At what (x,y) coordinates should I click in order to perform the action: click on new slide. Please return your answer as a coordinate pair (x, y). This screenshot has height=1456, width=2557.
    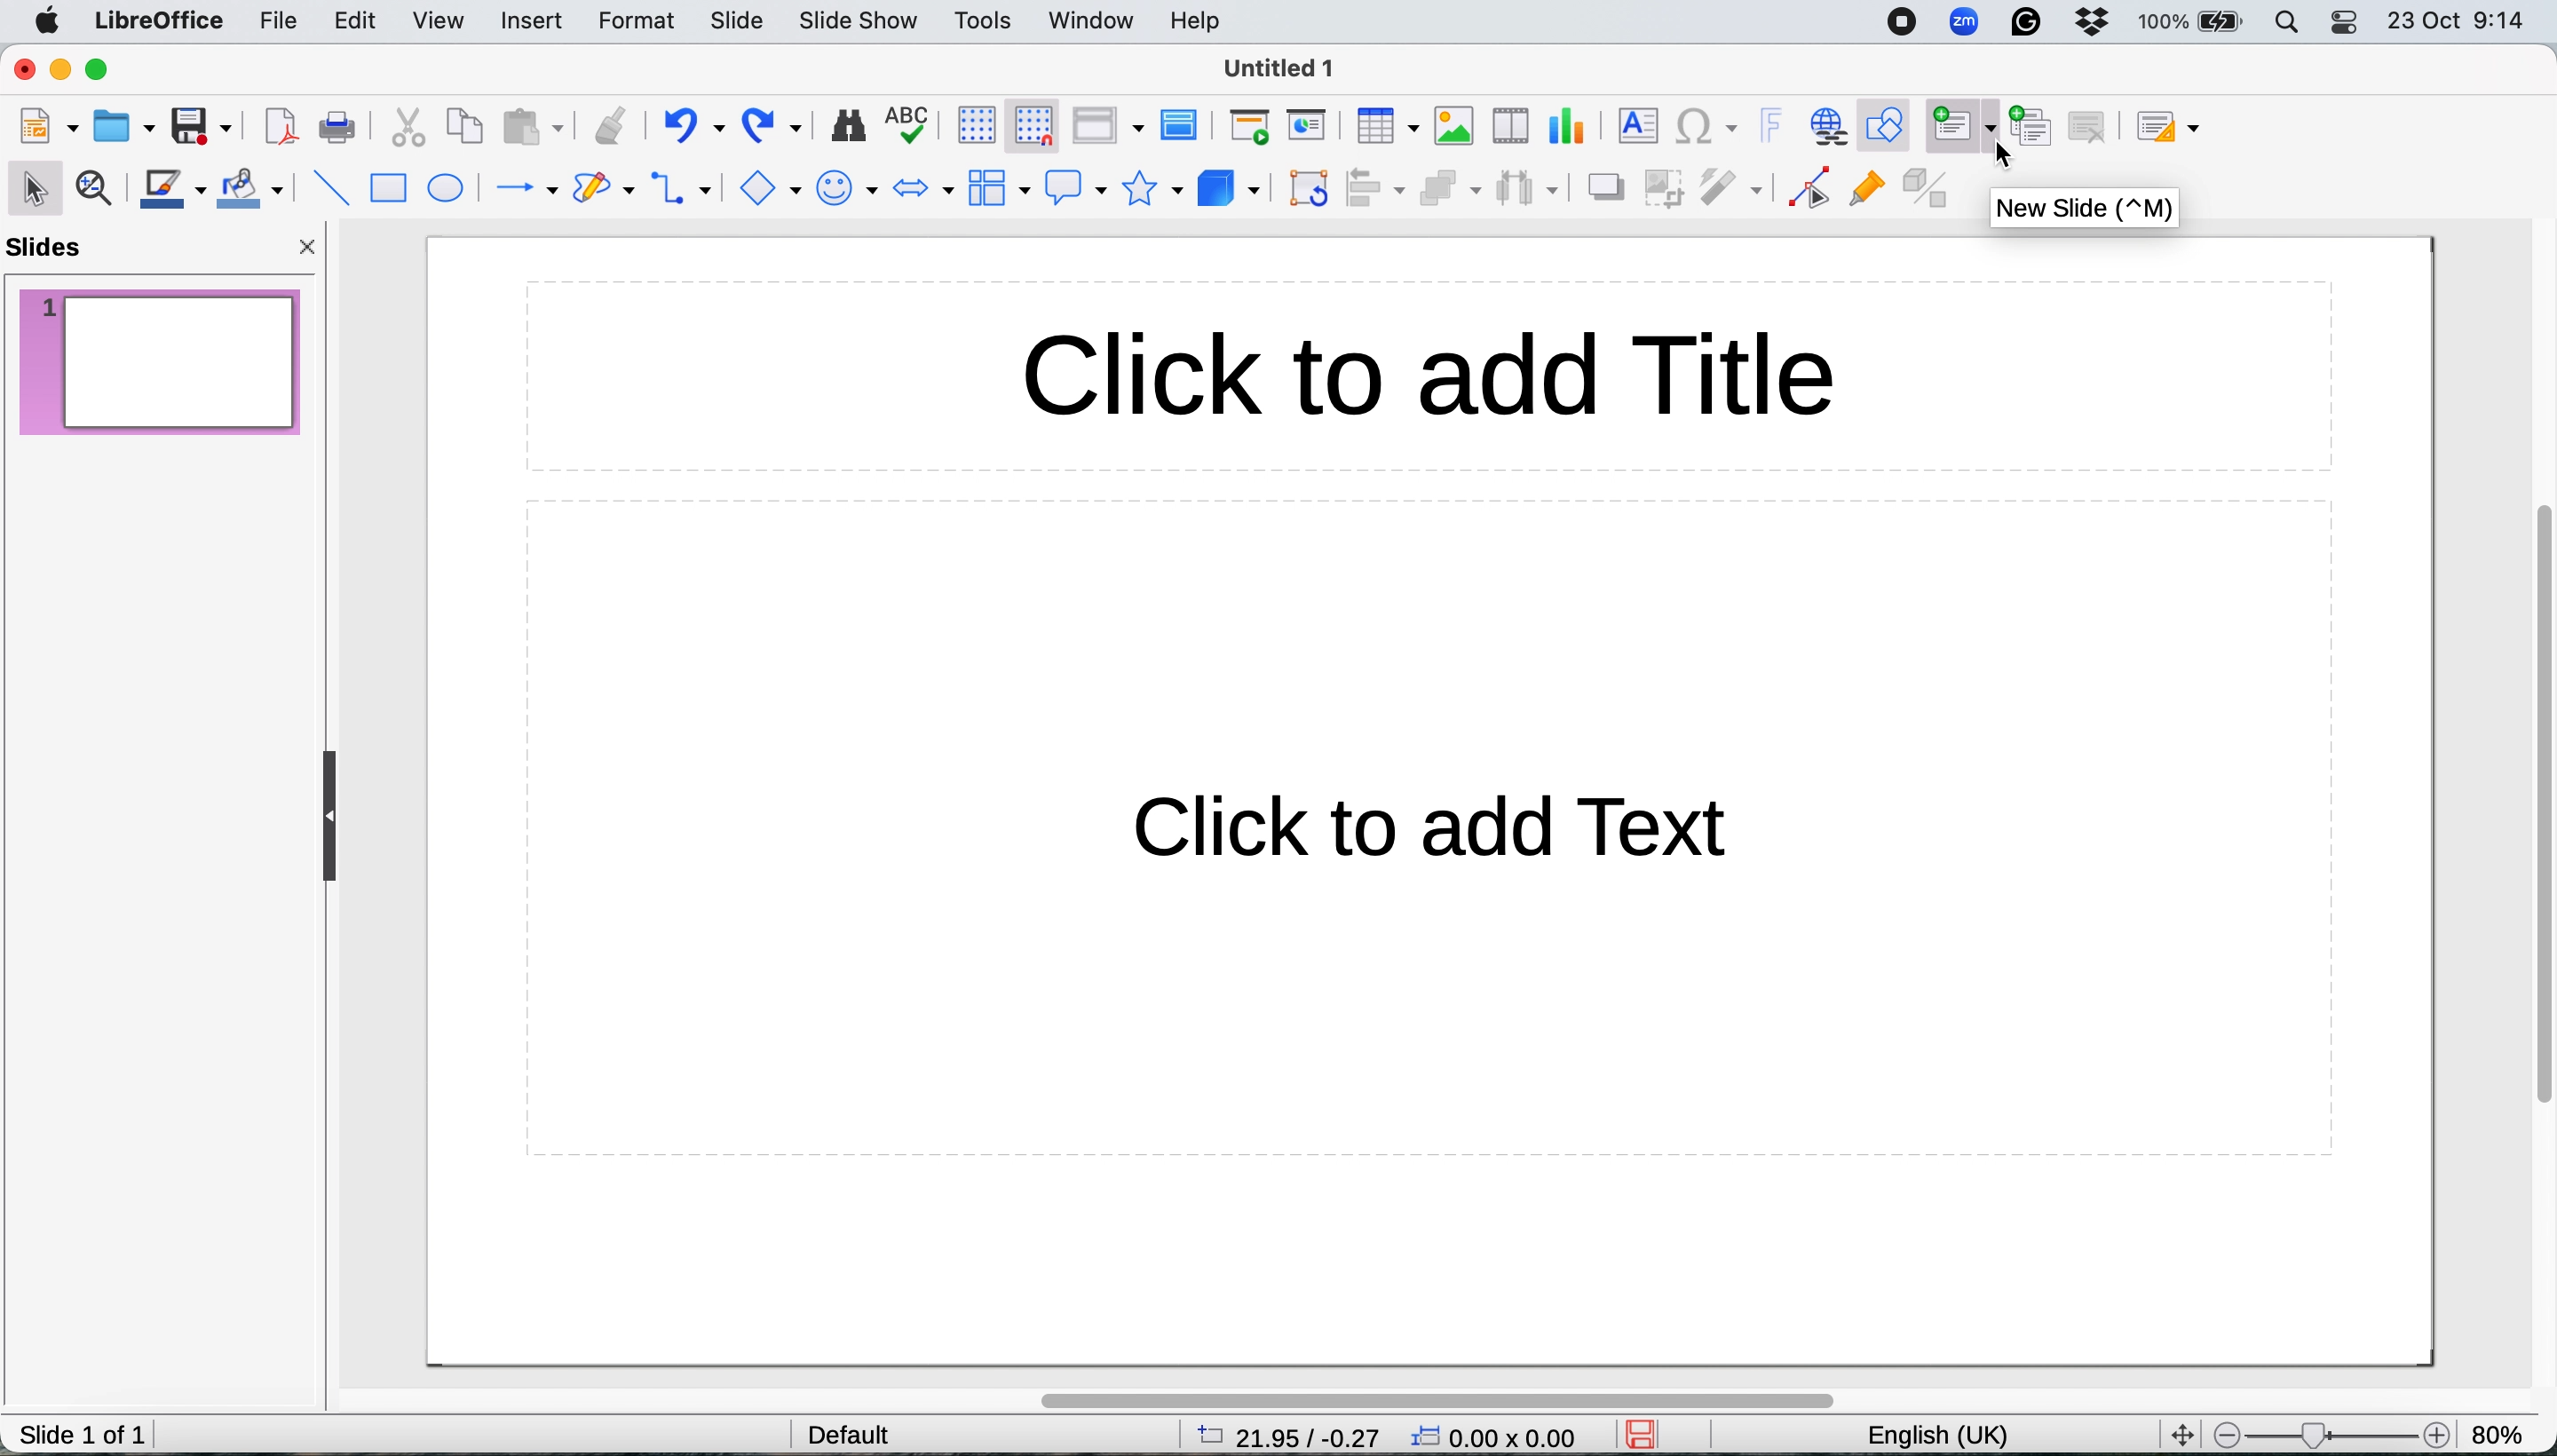
    Looking at the image, I should click on (1960, 122).